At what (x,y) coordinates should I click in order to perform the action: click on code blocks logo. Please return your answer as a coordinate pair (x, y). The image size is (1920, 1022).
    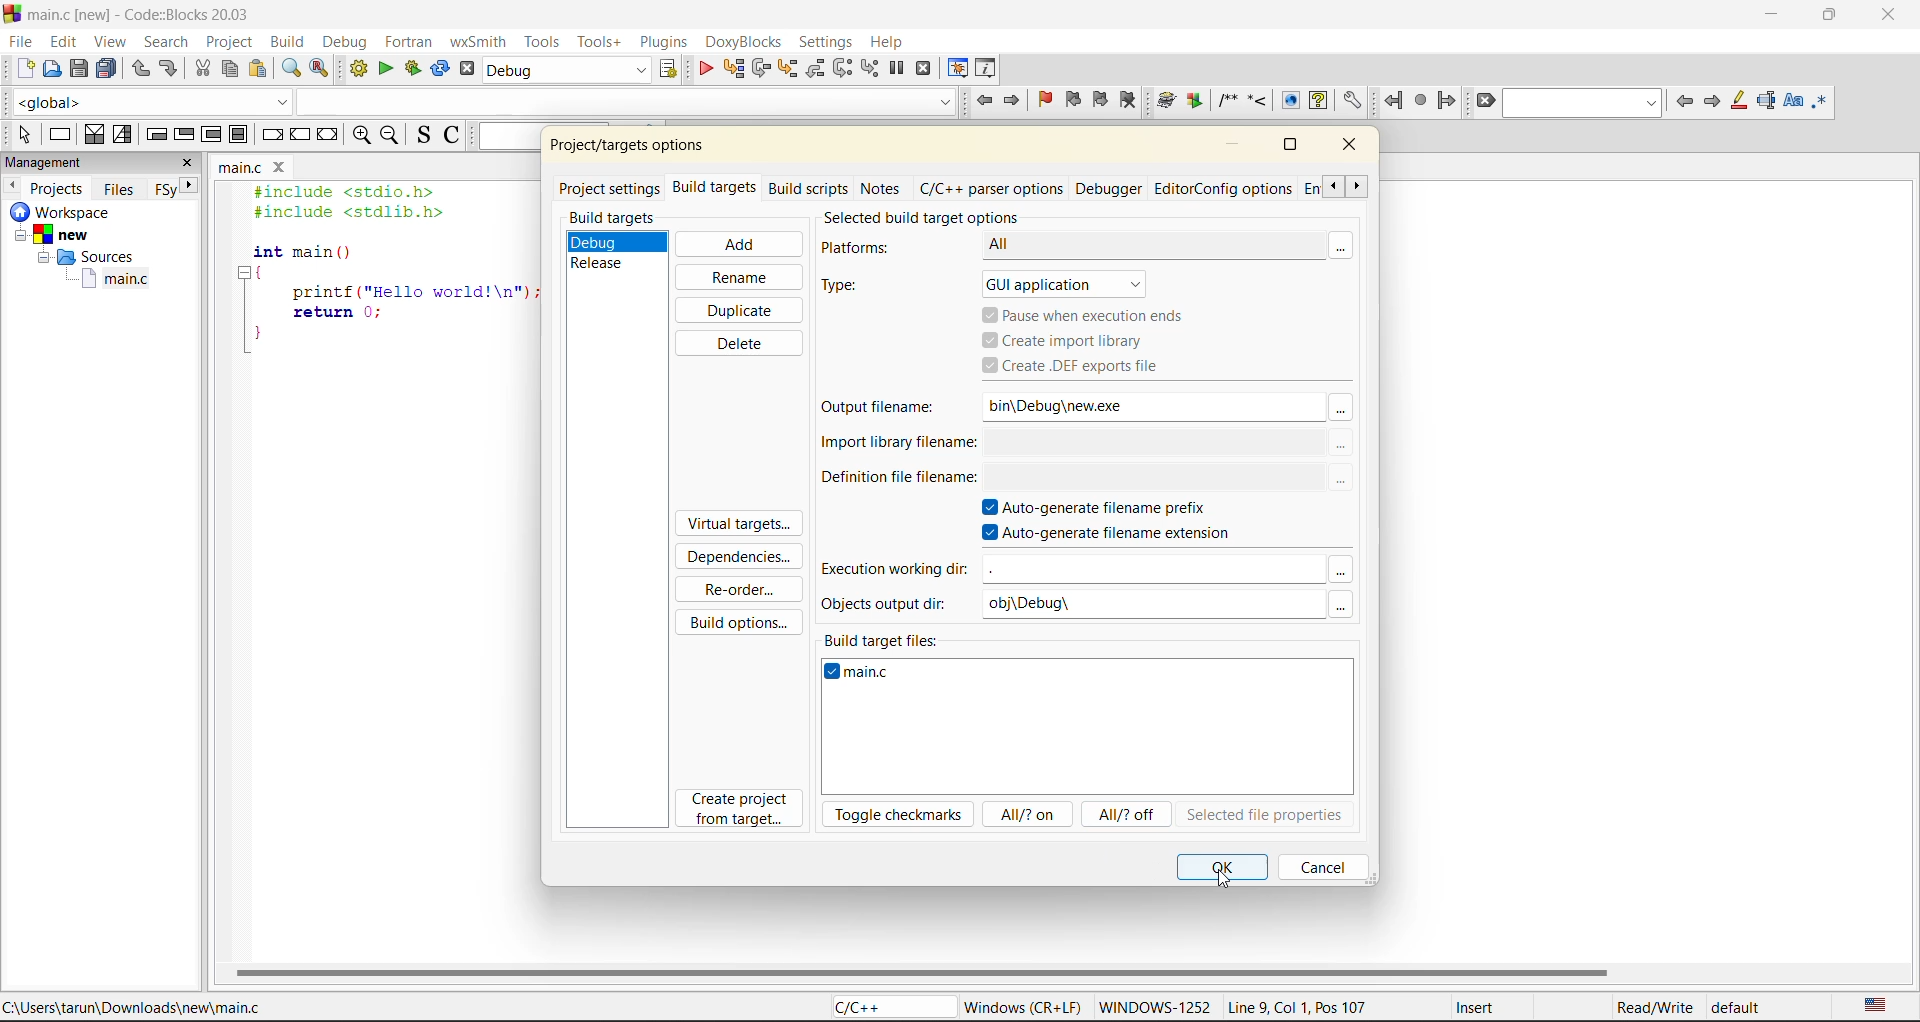
    Looking at the image, I should click on (12, 14).